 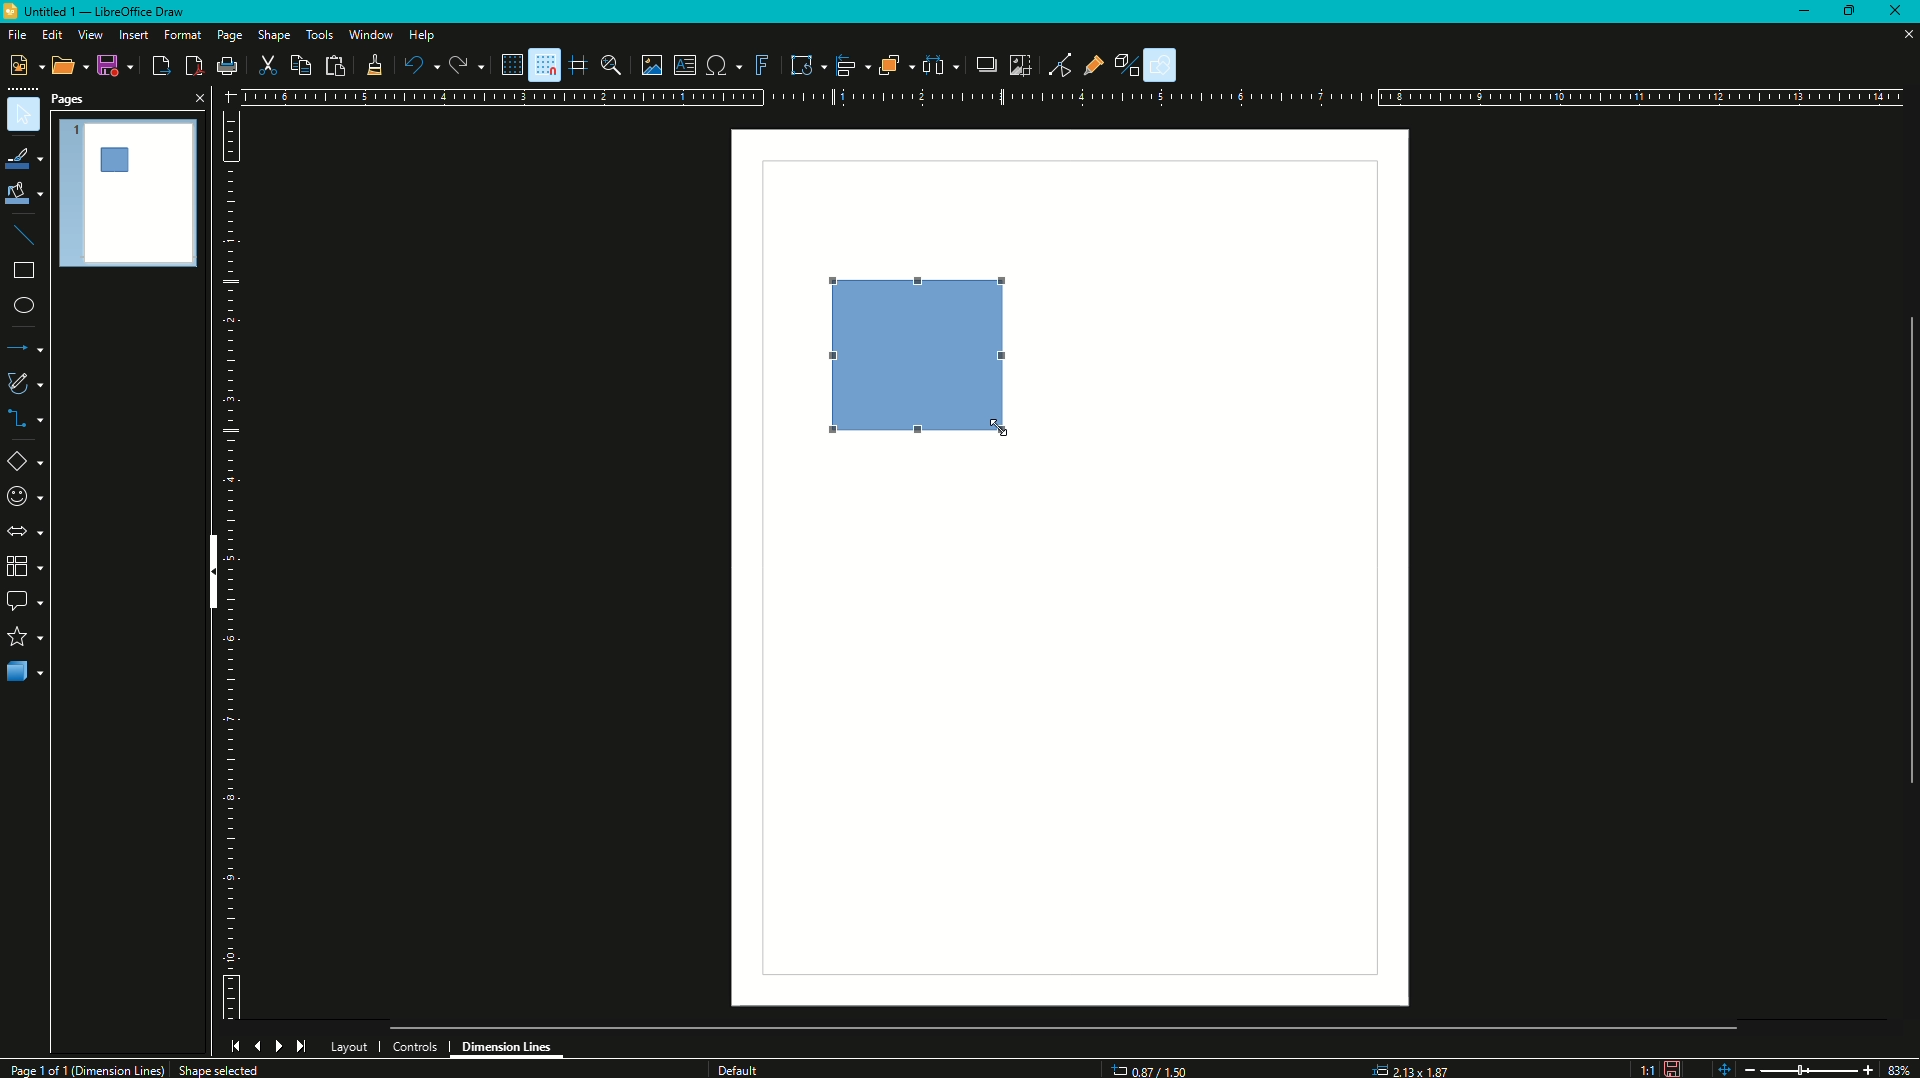 What do you see at coordinates (684, 64) in the screenshot?
I see `Insert Text Box` at bounding box center [684, 64].